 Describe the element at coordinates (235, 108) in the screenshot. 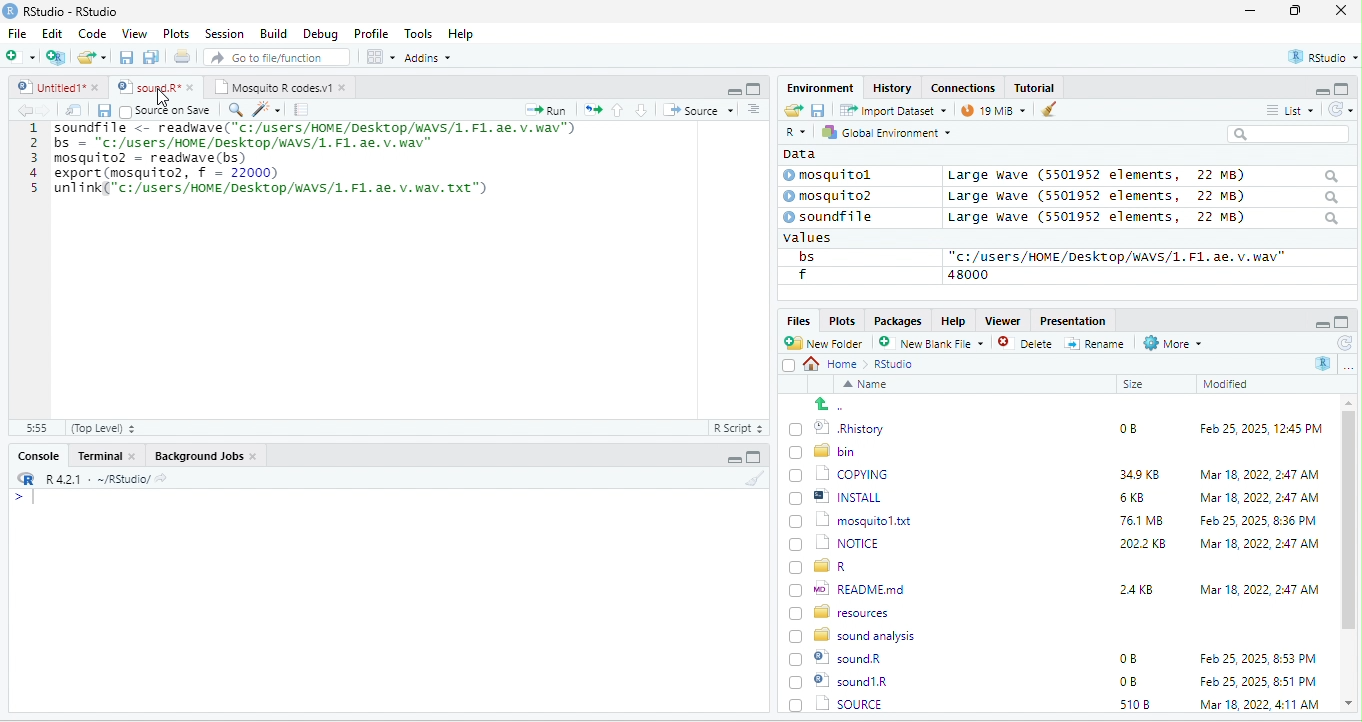

I see `search` at that location.